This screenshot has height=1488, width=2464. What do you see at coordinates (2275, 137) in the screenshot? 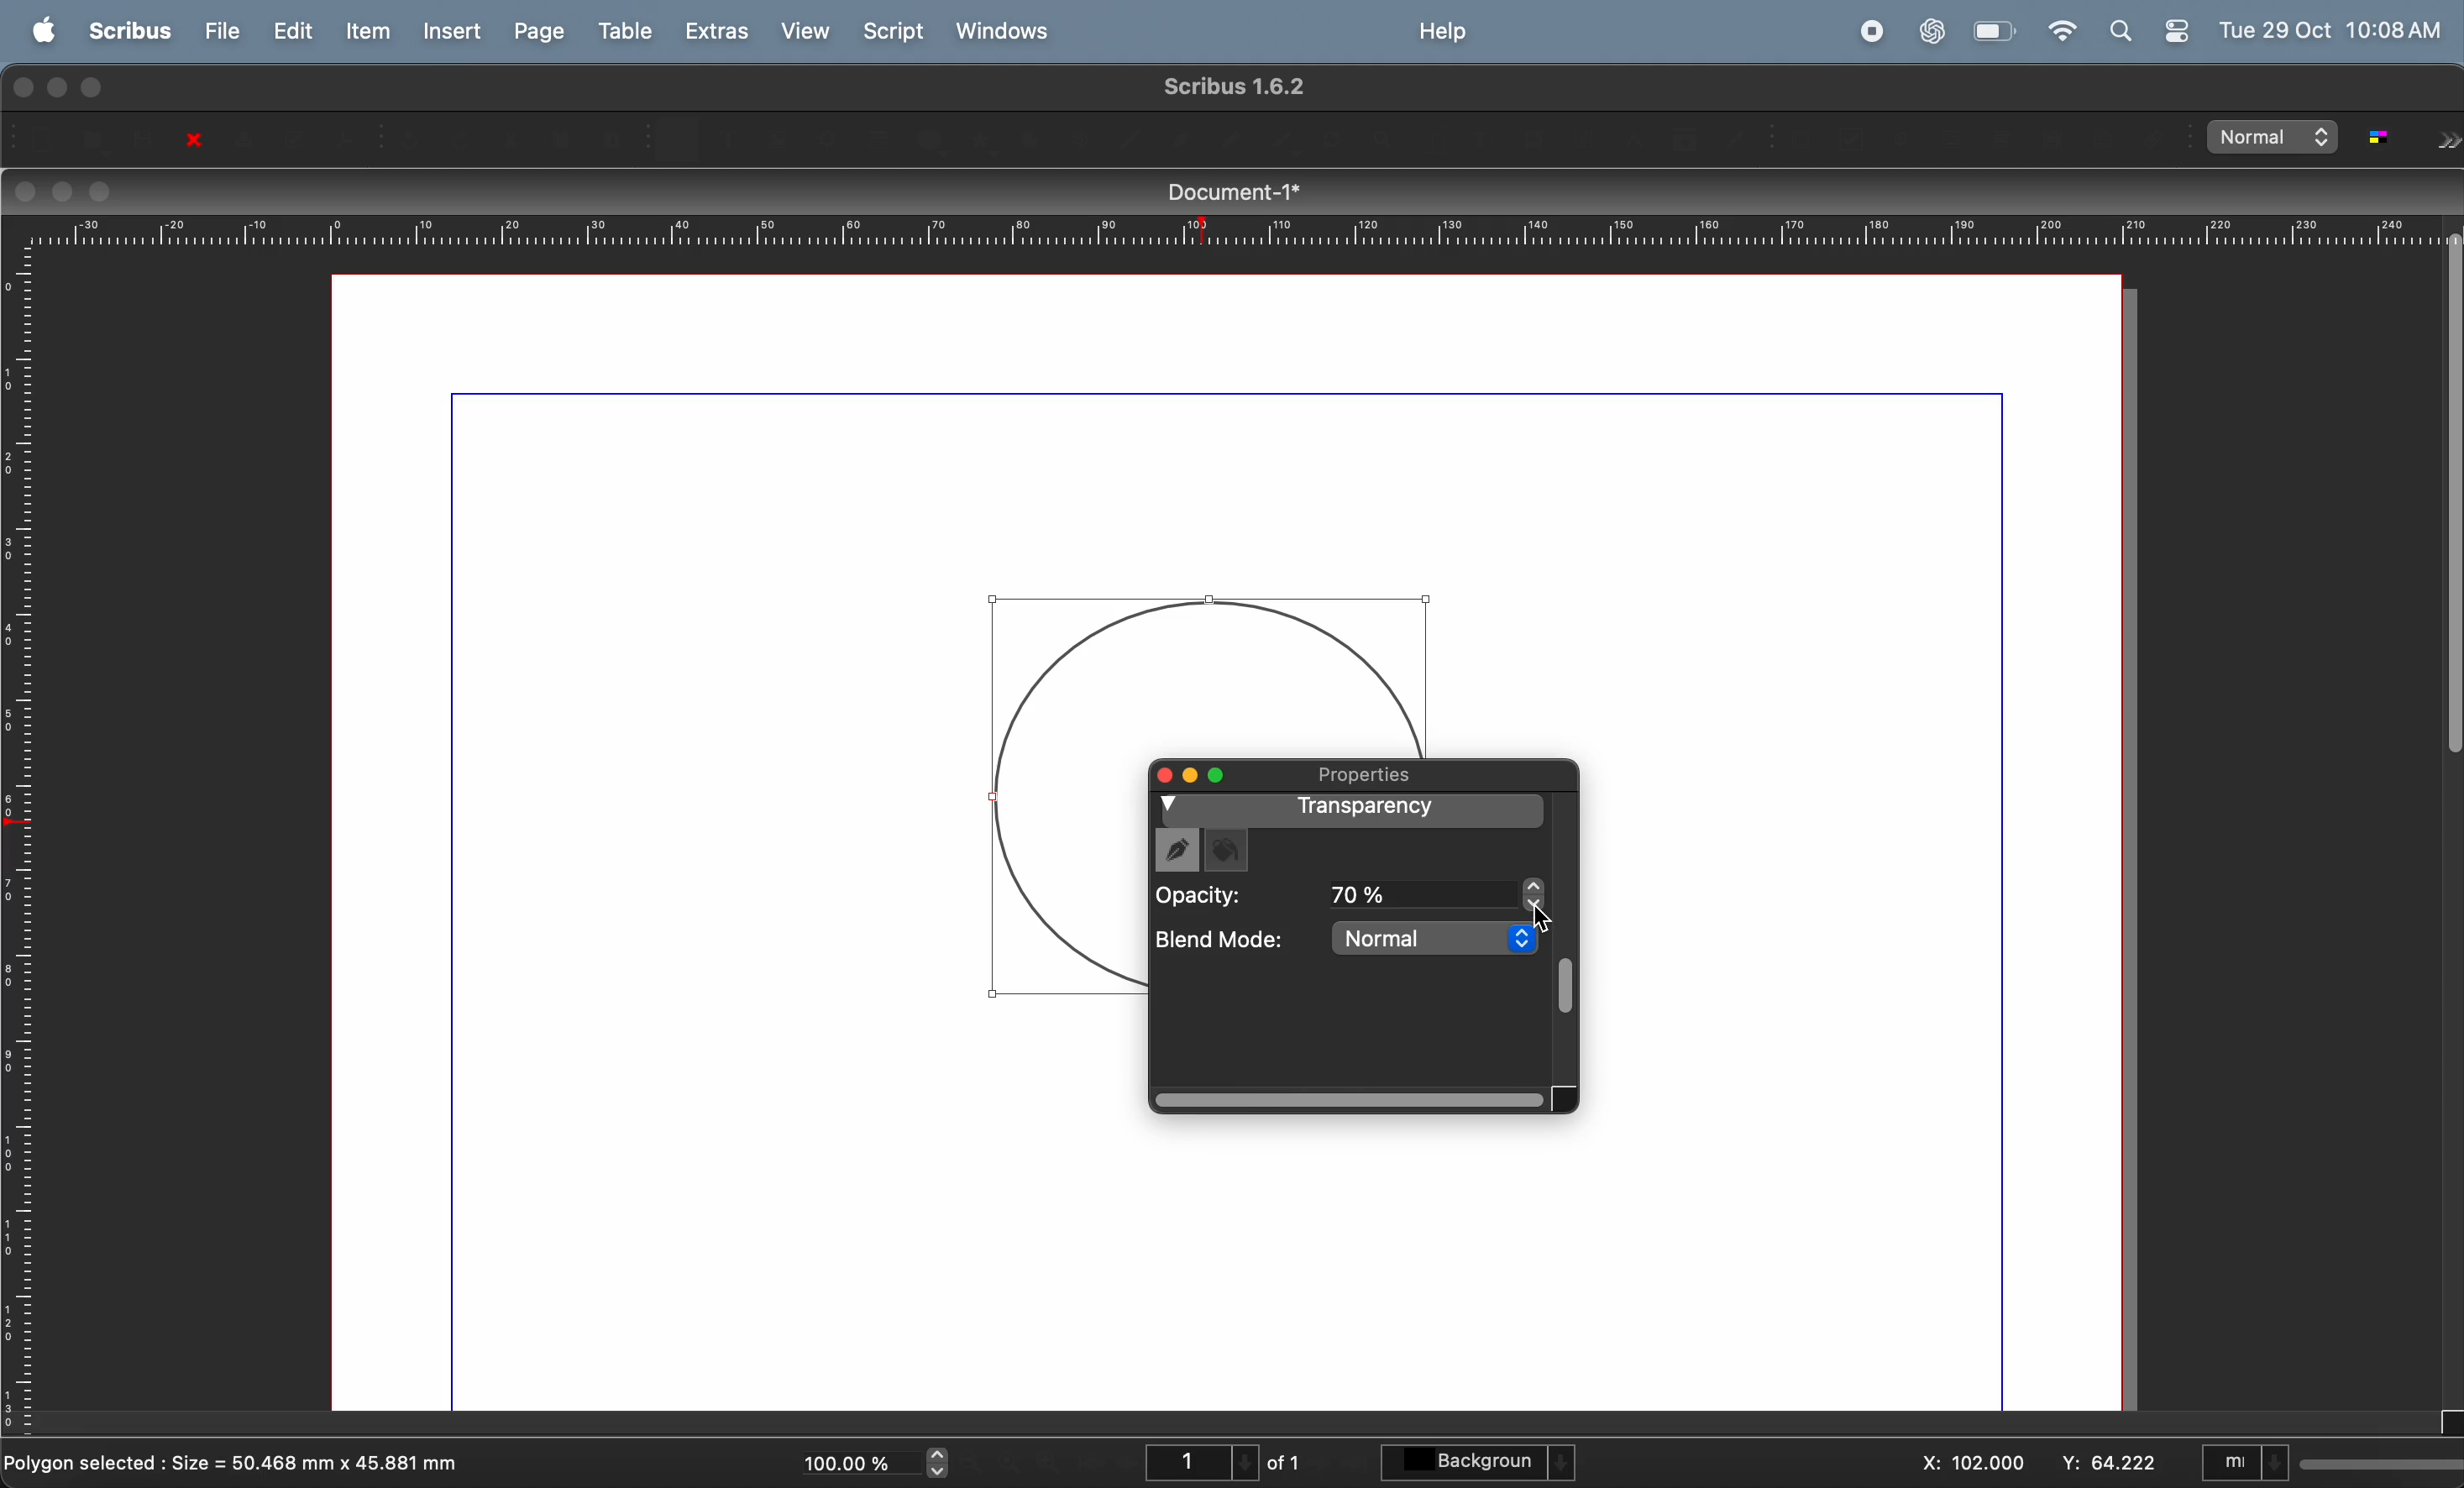
I see `select image preview` at bounding box center [2275, 137].